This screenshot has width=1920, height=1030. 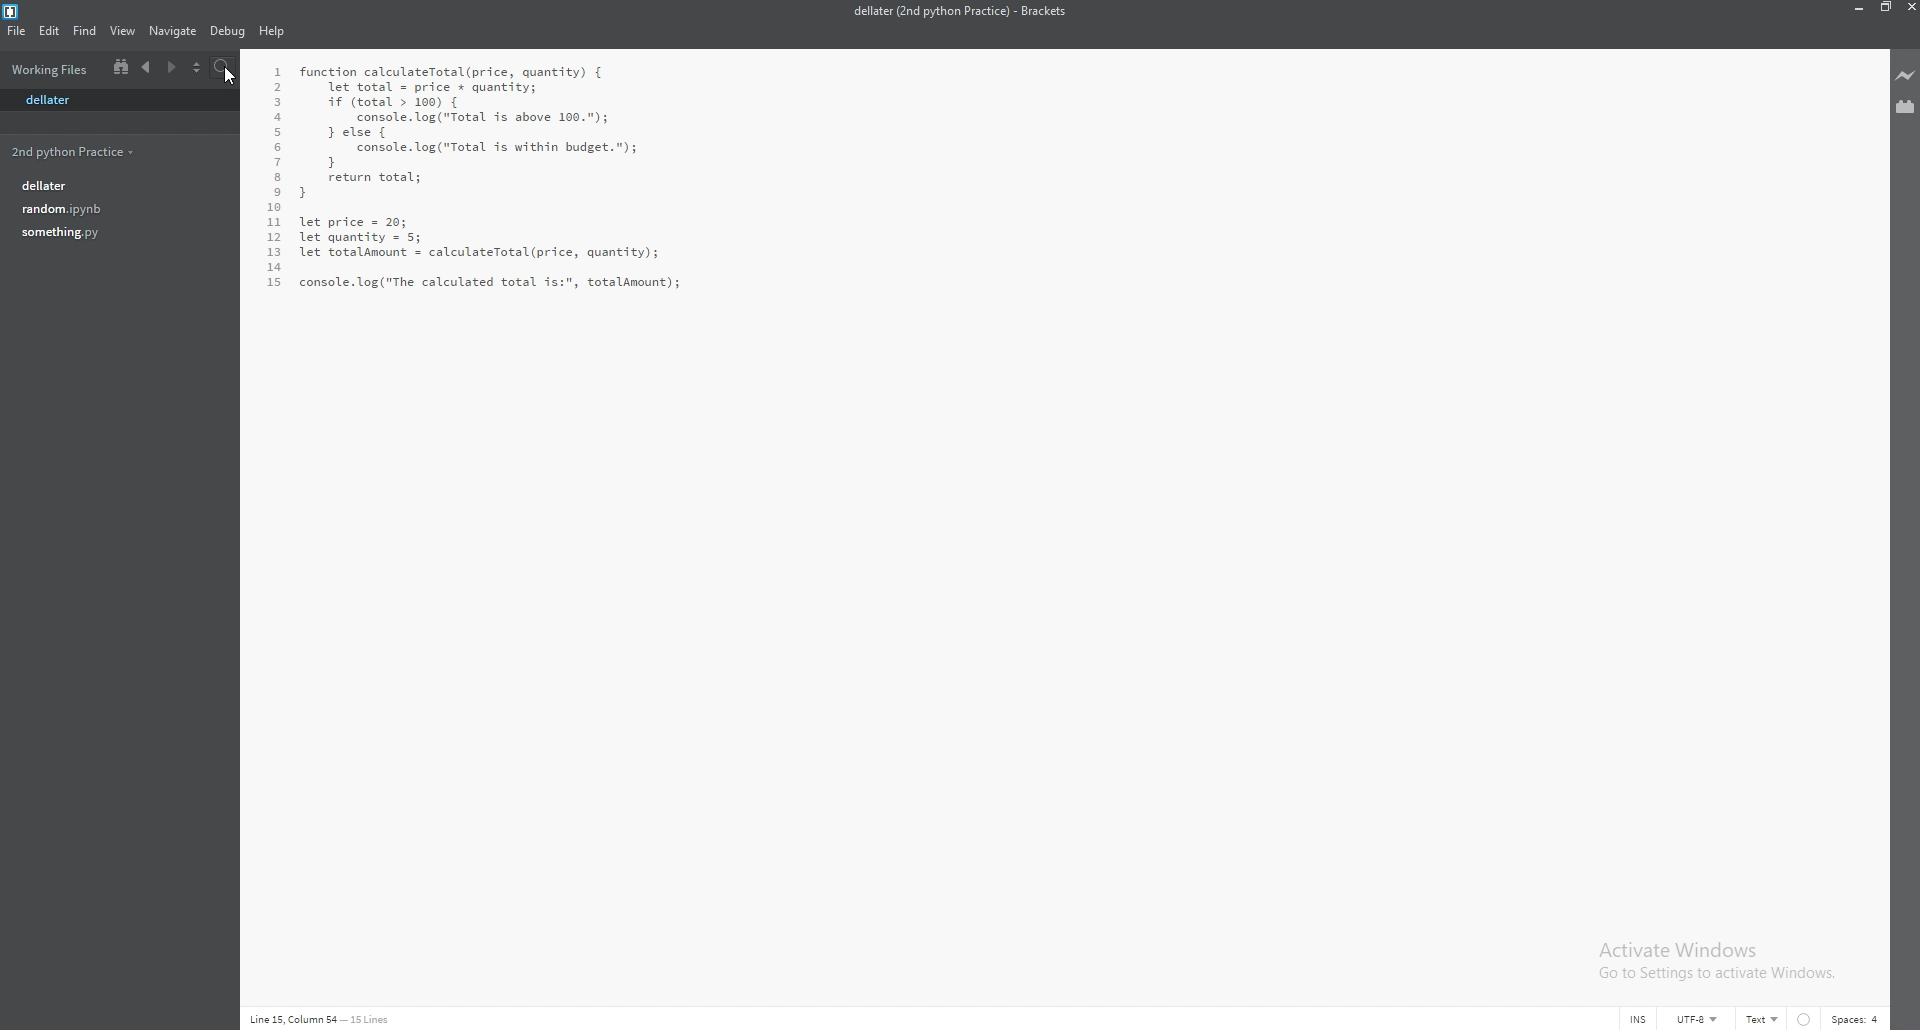 I want to click on split view, so click(x=121, y=68).